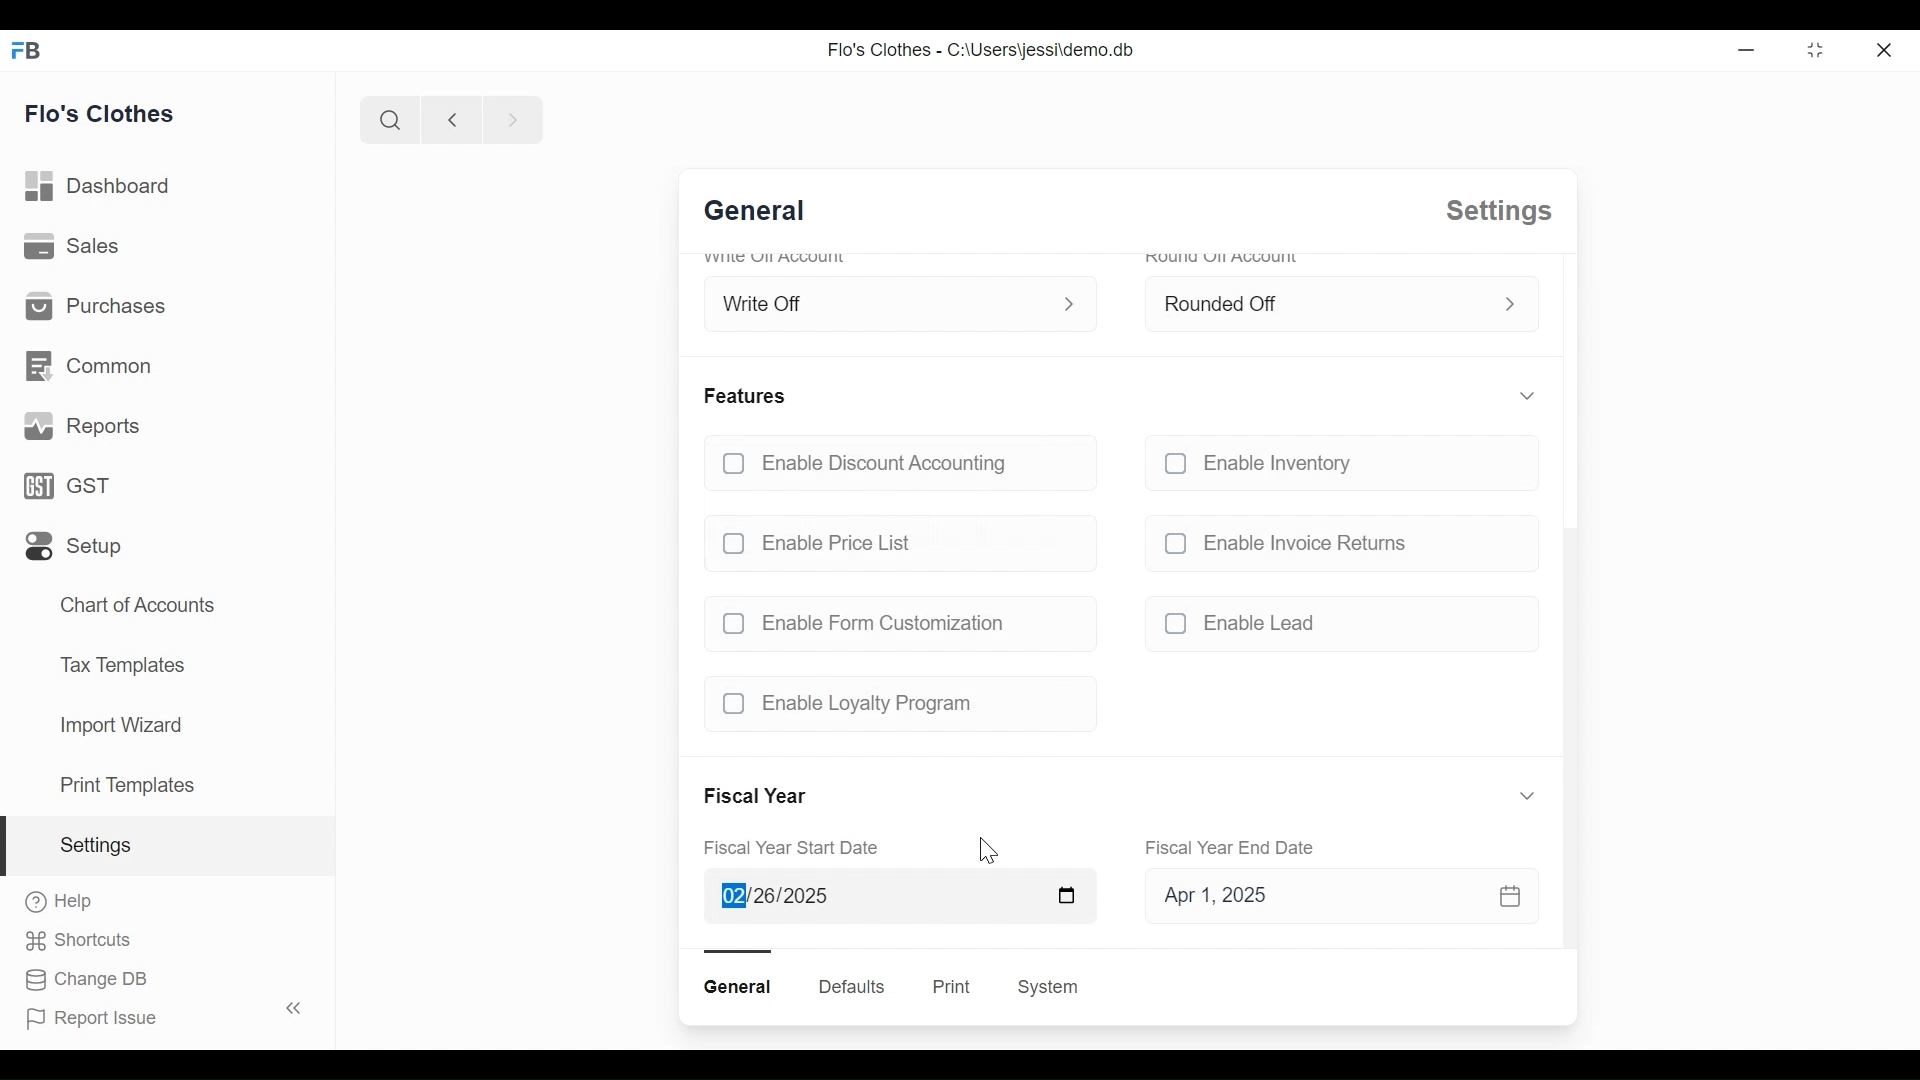 Image resolution: width=1920 pixels, height=1080 pixels. What do you see at coordinates (1334, 467) in the screenshot?
I see `unchecked Enable Inventory` at bounding box center [1334, 467].